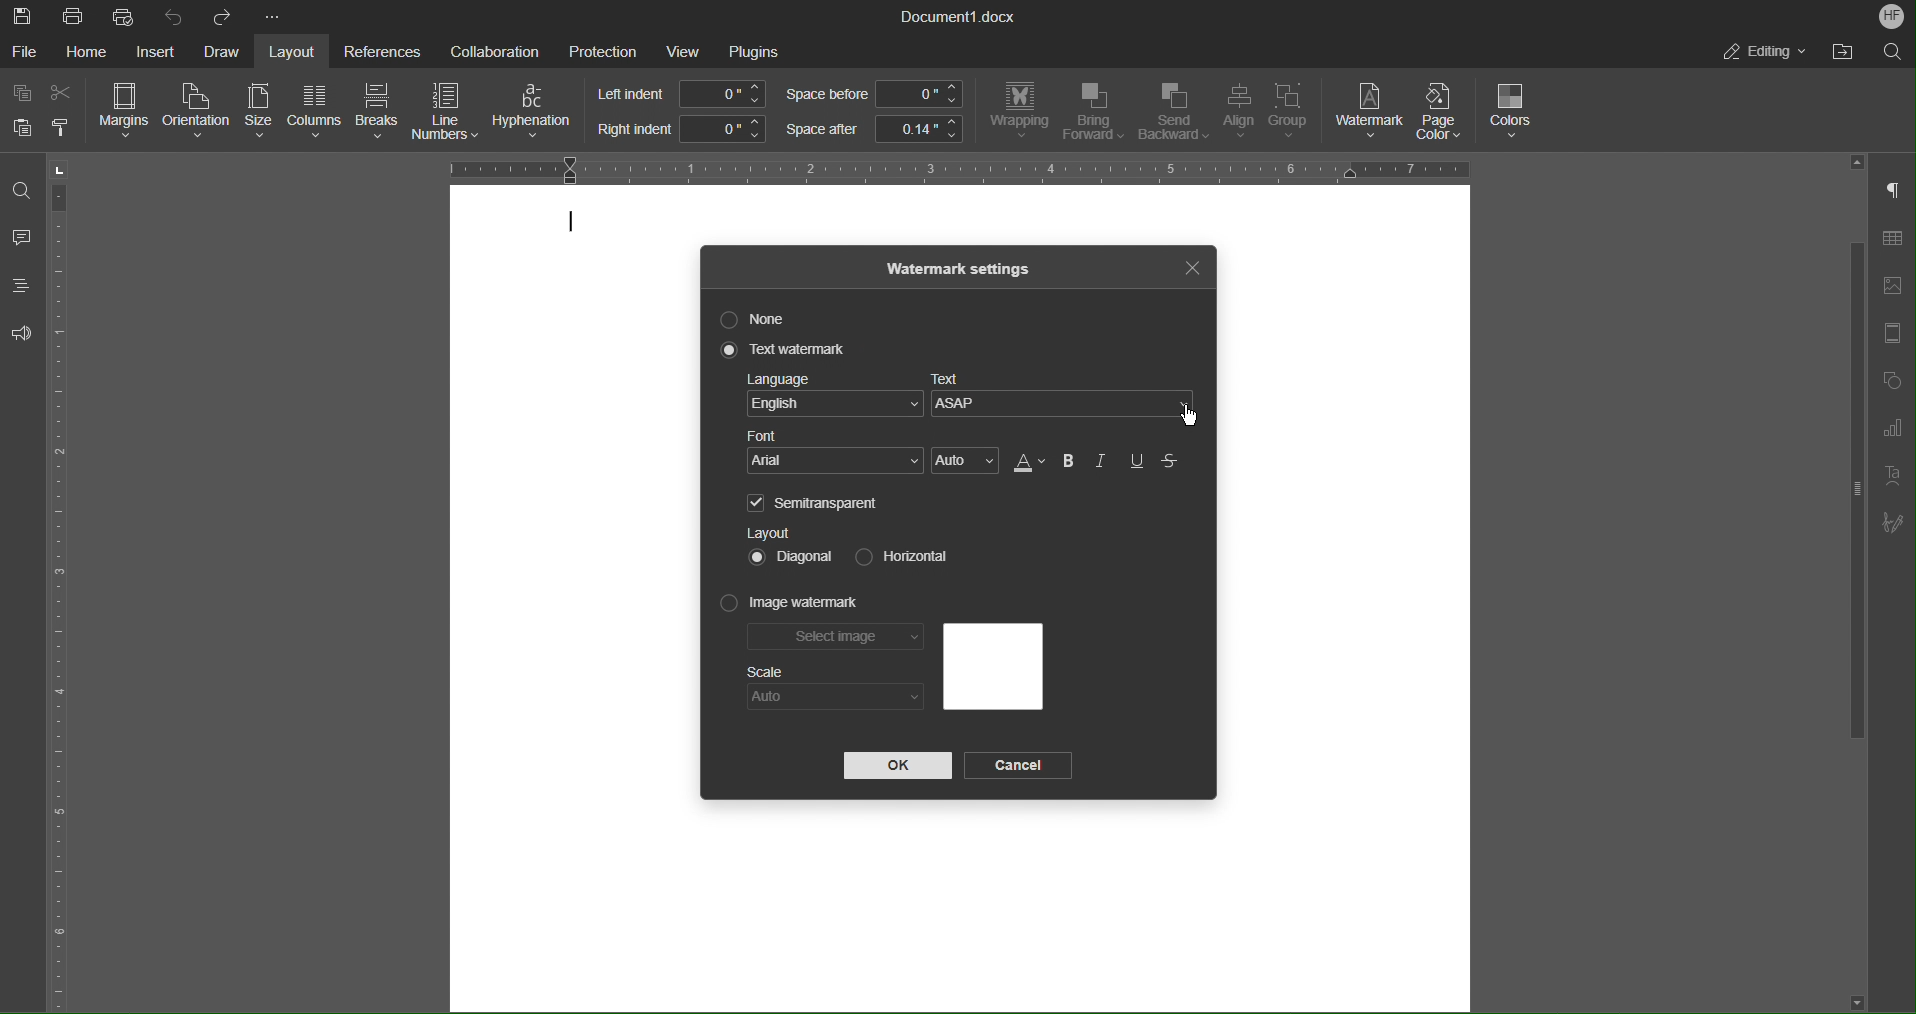  I want to click on Strikethrough, so click(1172, 462).